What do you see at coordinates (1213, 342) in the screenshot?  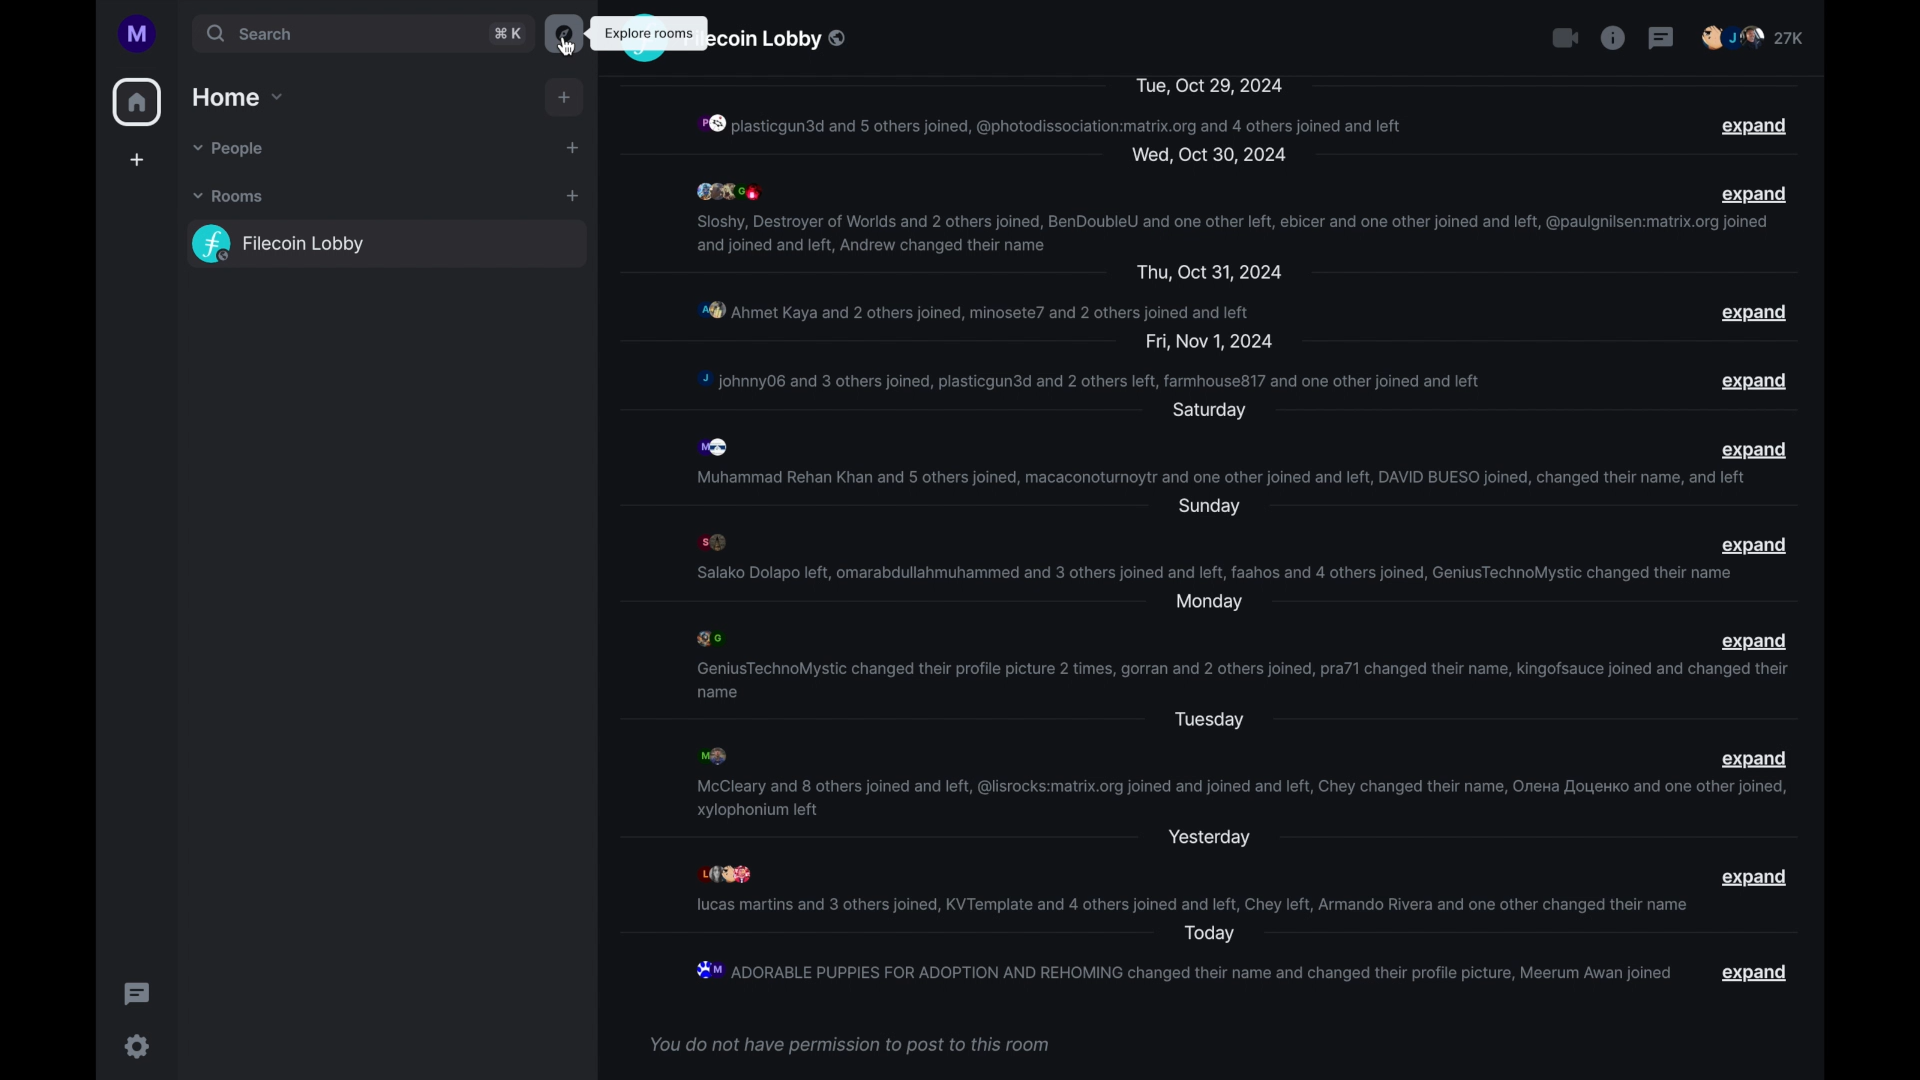 I see `Fri, Nov 1, 2024` at bounding box center [1213, 342].